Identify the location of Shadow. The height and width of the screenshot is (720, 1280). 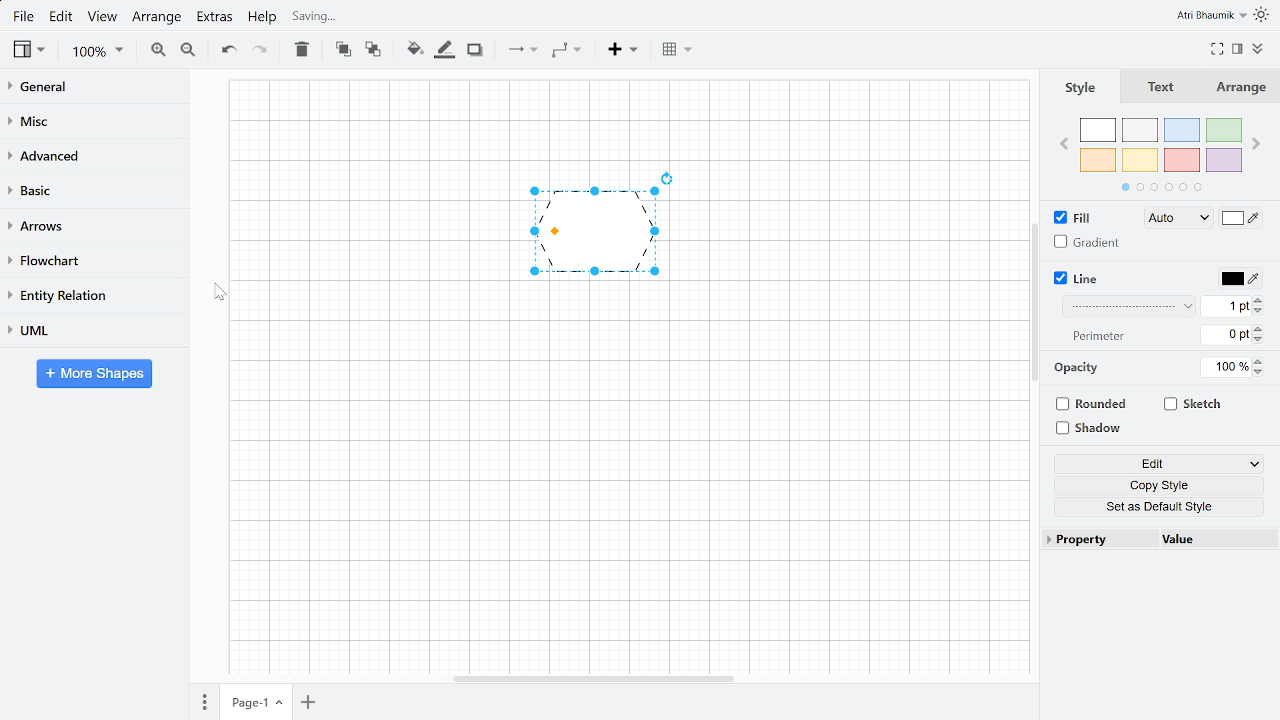
(1087, 430).